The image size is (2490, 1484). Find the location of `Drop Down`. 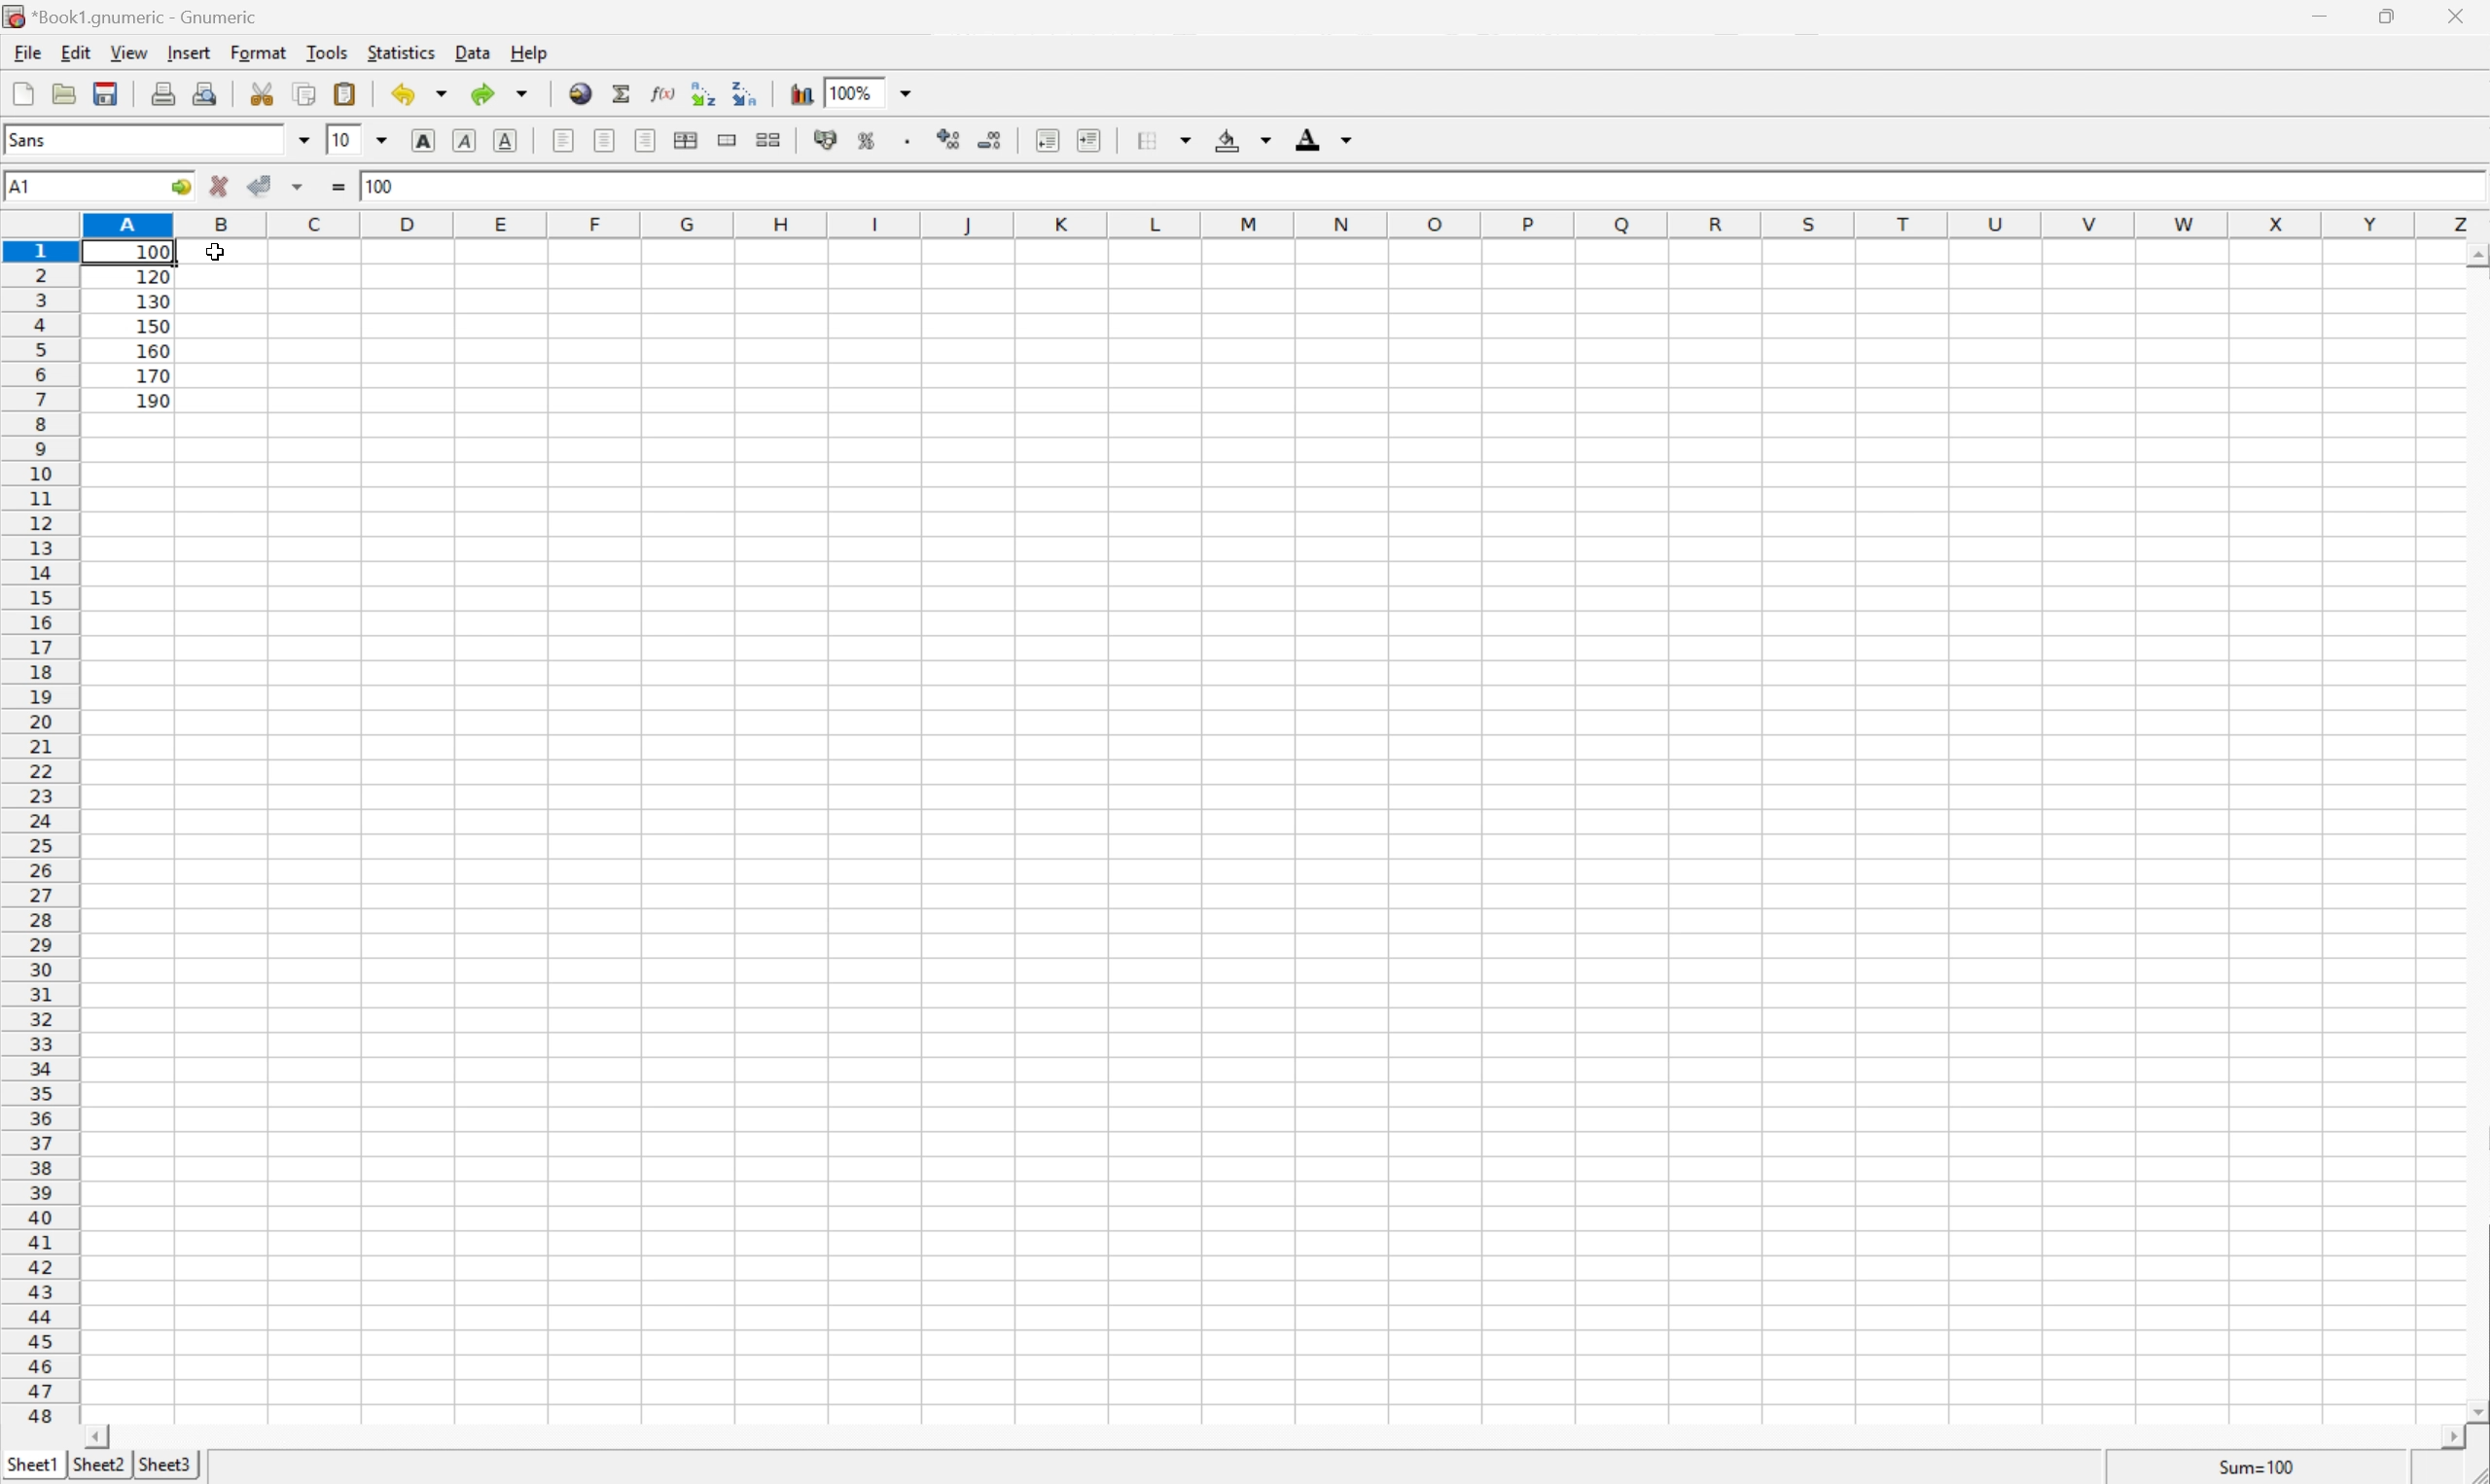

Drop Down is located at coordinates (385, 140).